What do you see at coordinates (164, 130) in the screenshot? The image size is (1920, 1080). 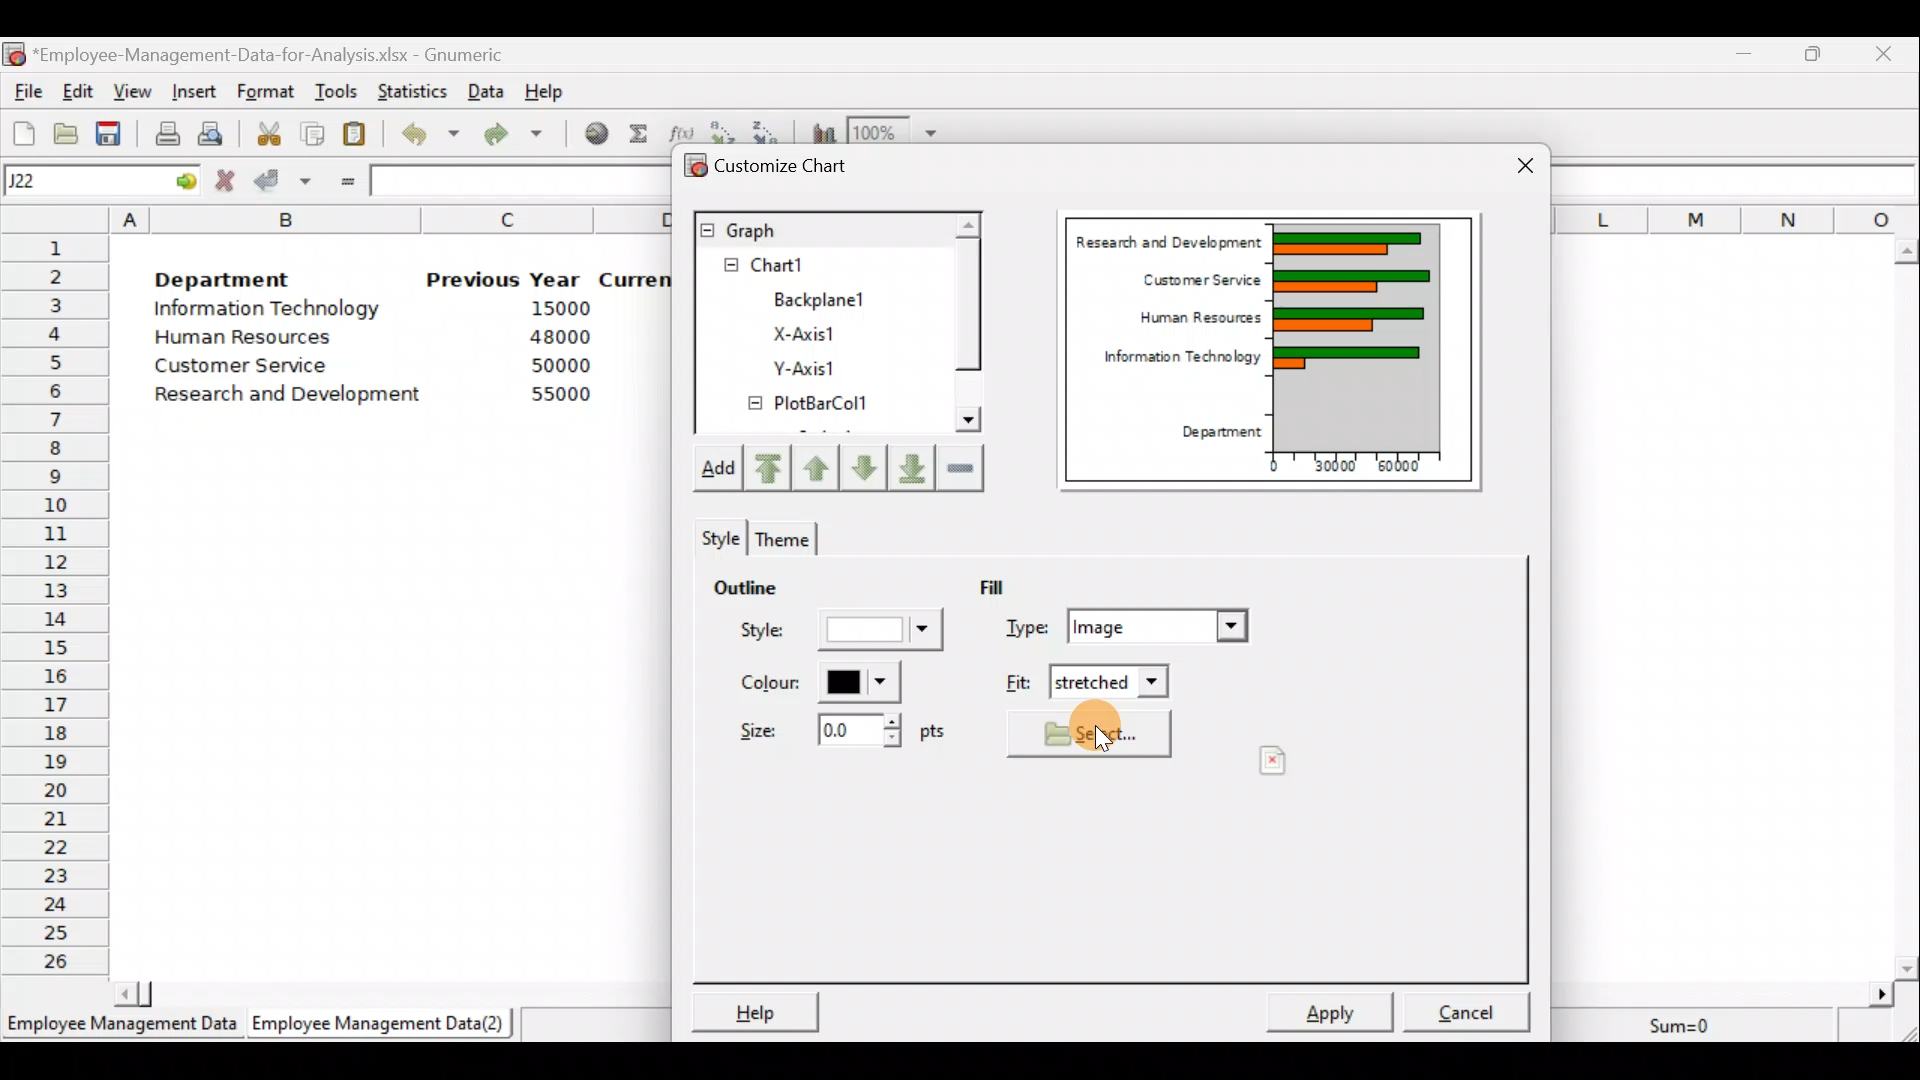 I see `Print current file` at bounding box center [164, 130].